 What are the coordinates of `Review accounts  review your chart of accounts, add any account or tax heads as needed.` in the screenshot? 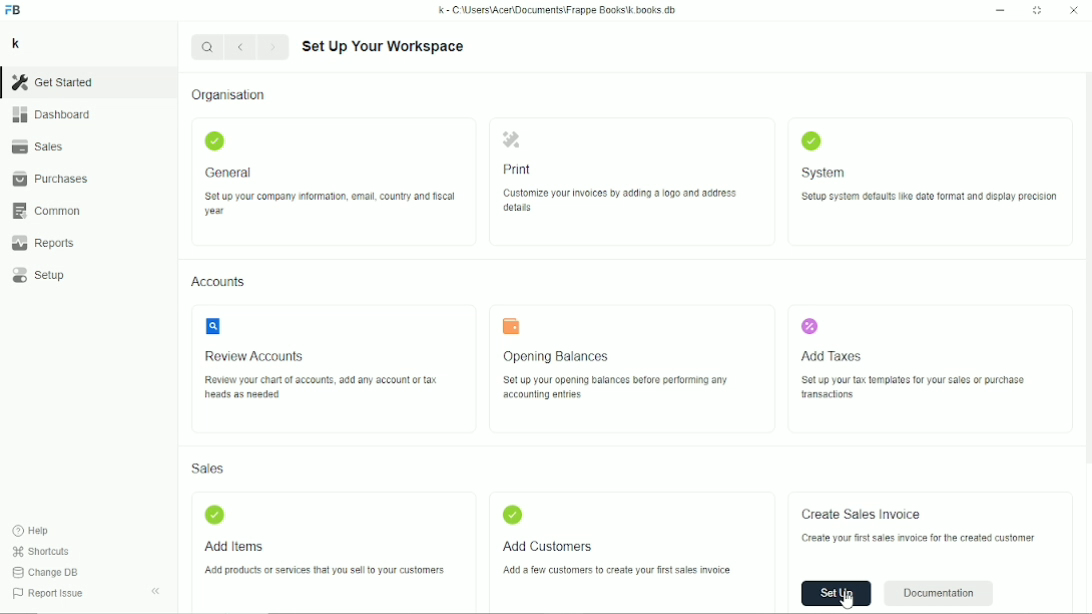 It's located at (318, 361).